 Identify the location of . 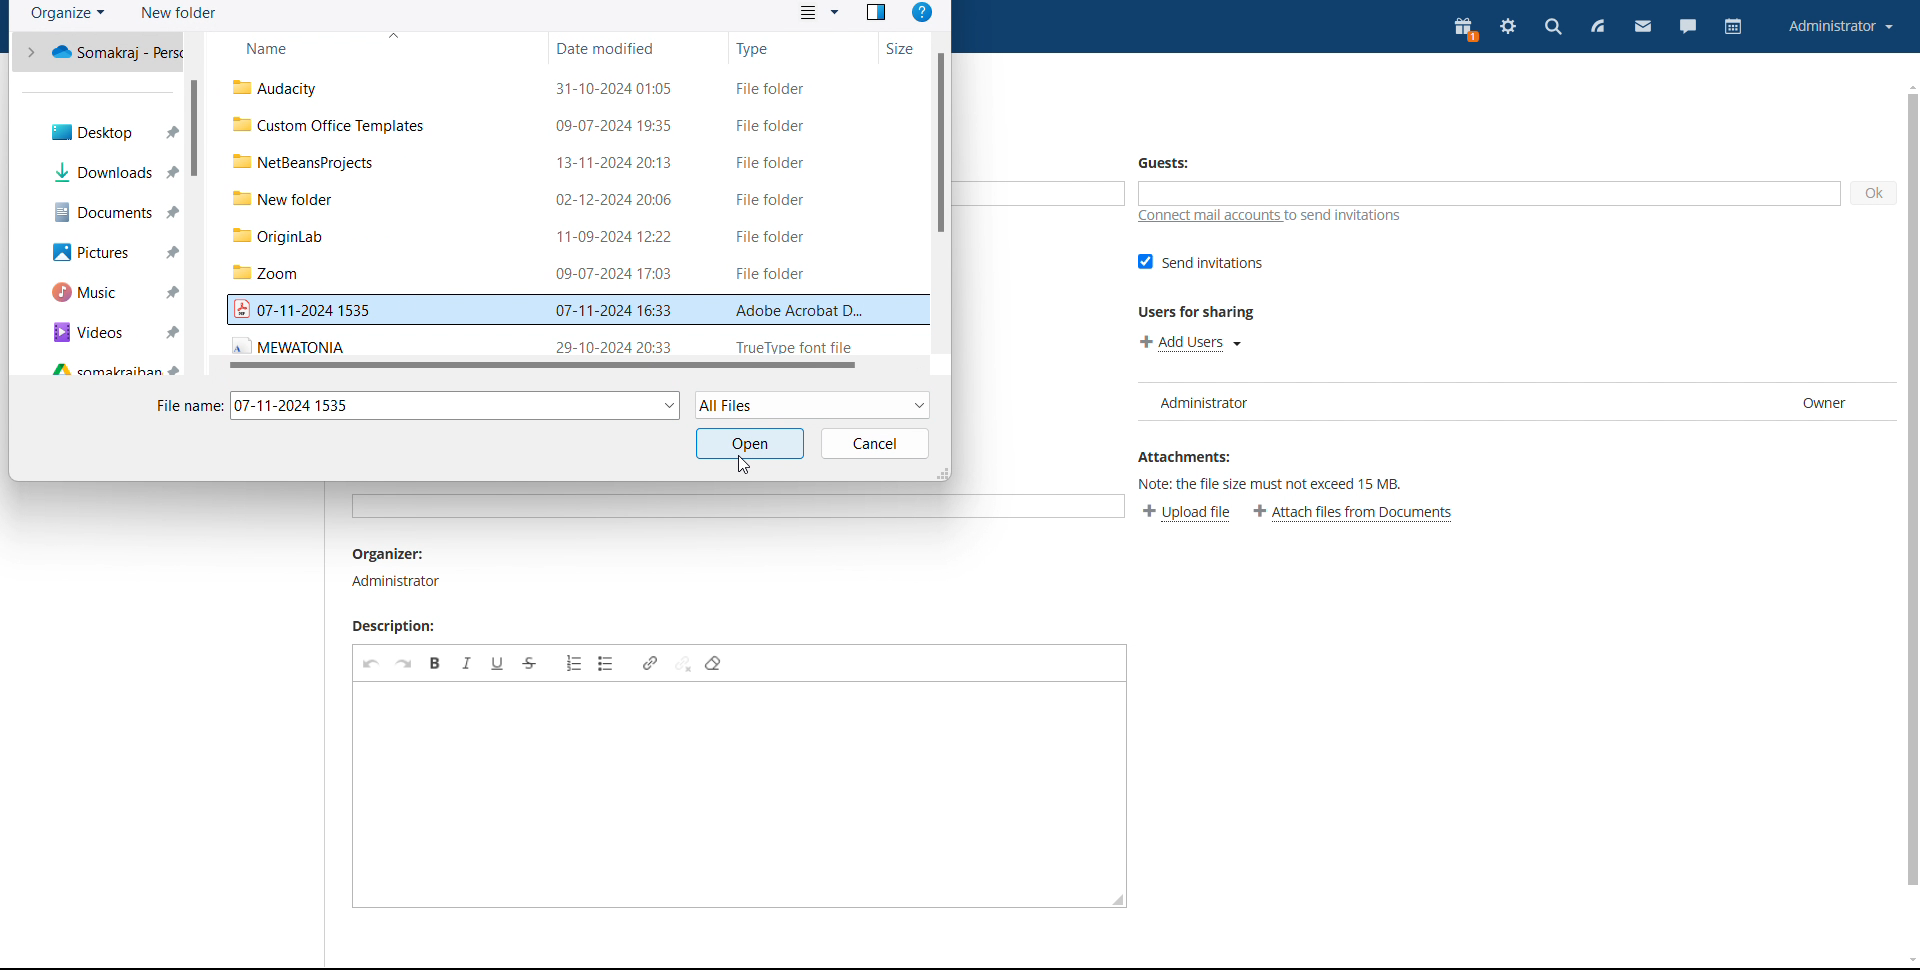
(104, 53).